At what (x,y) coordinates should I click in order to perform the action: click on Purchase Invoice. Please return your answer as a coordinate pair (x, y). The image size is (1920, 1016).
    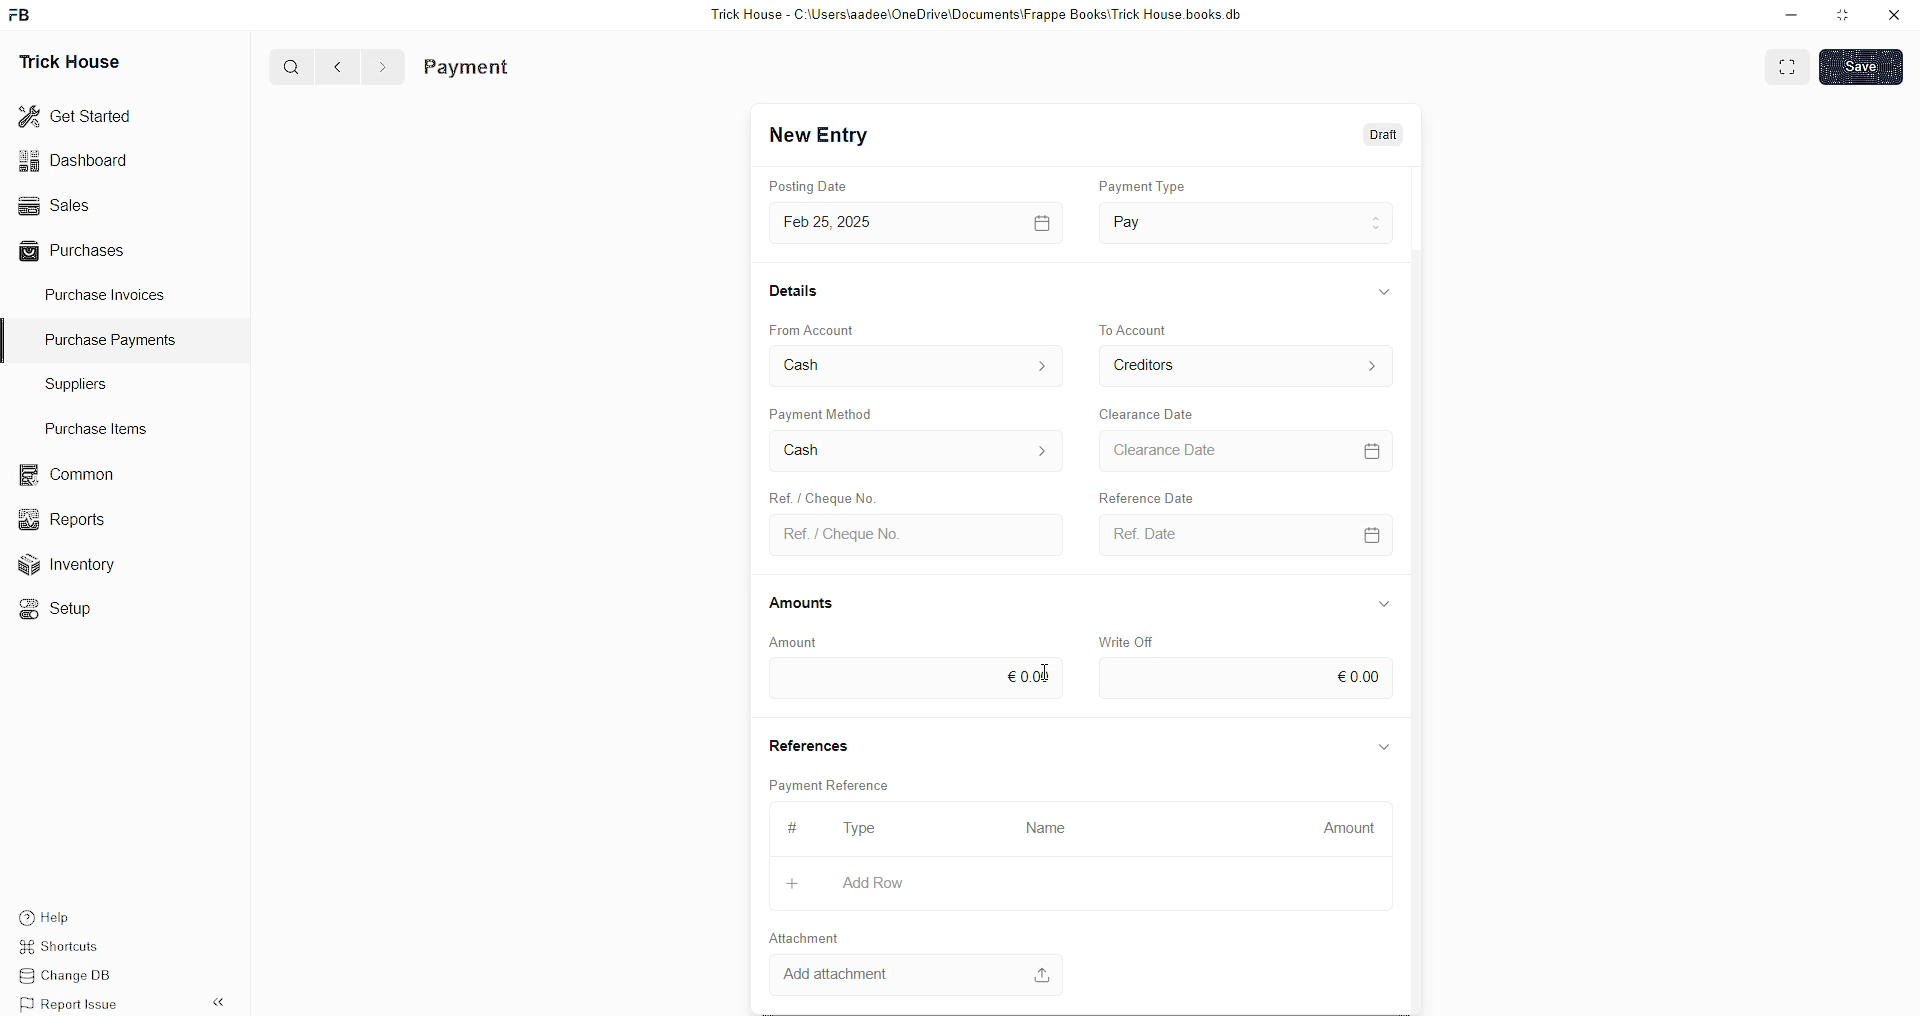
    Looking at the image, I should click on (516, 67).